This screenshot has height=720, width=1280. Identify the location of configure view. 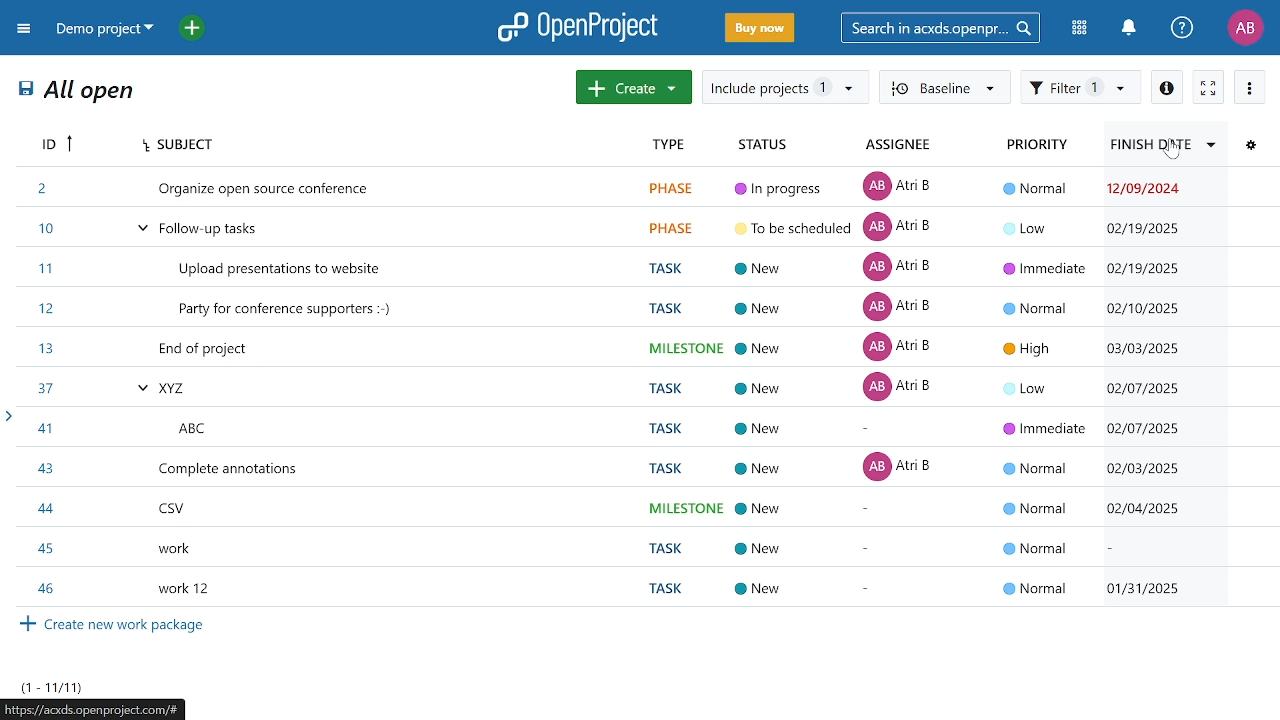
(1248, 148).